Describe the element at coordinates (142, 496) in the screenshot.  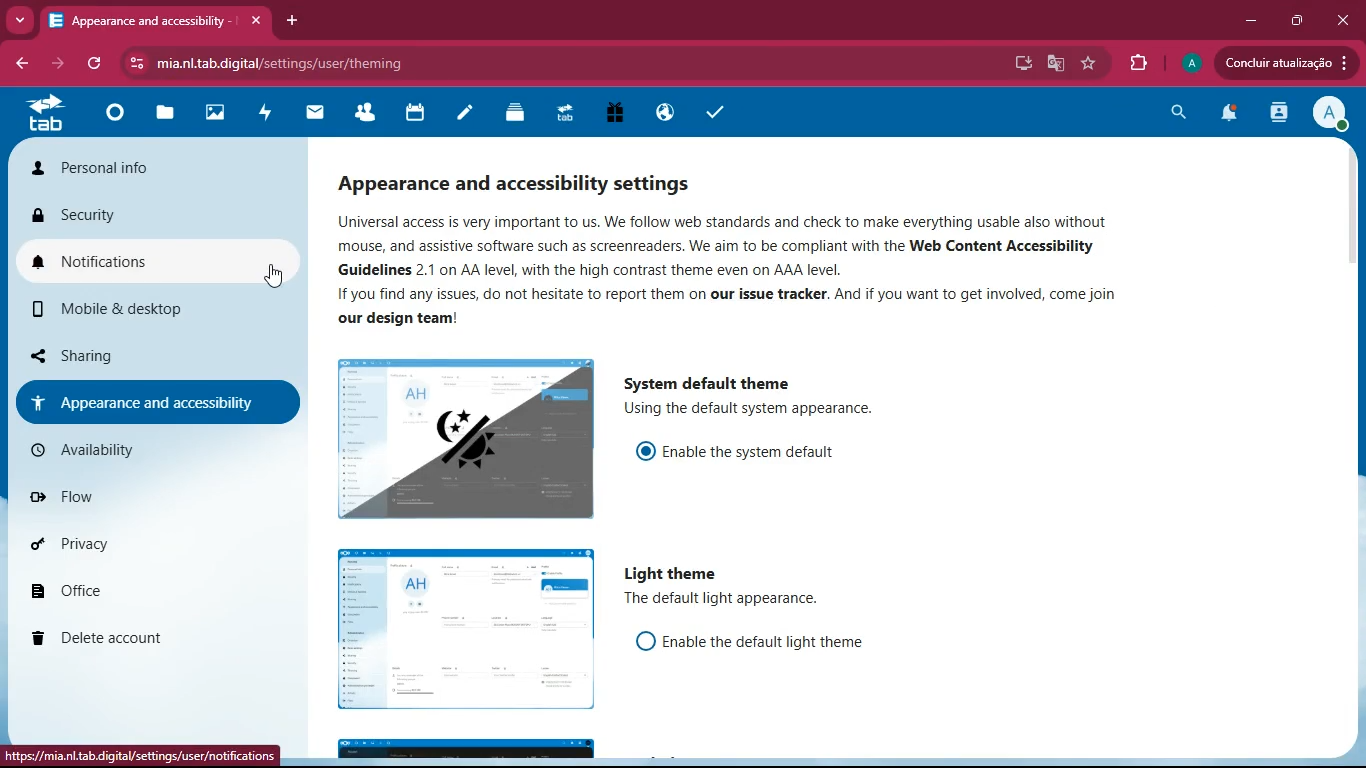
I see `flow` at that location.